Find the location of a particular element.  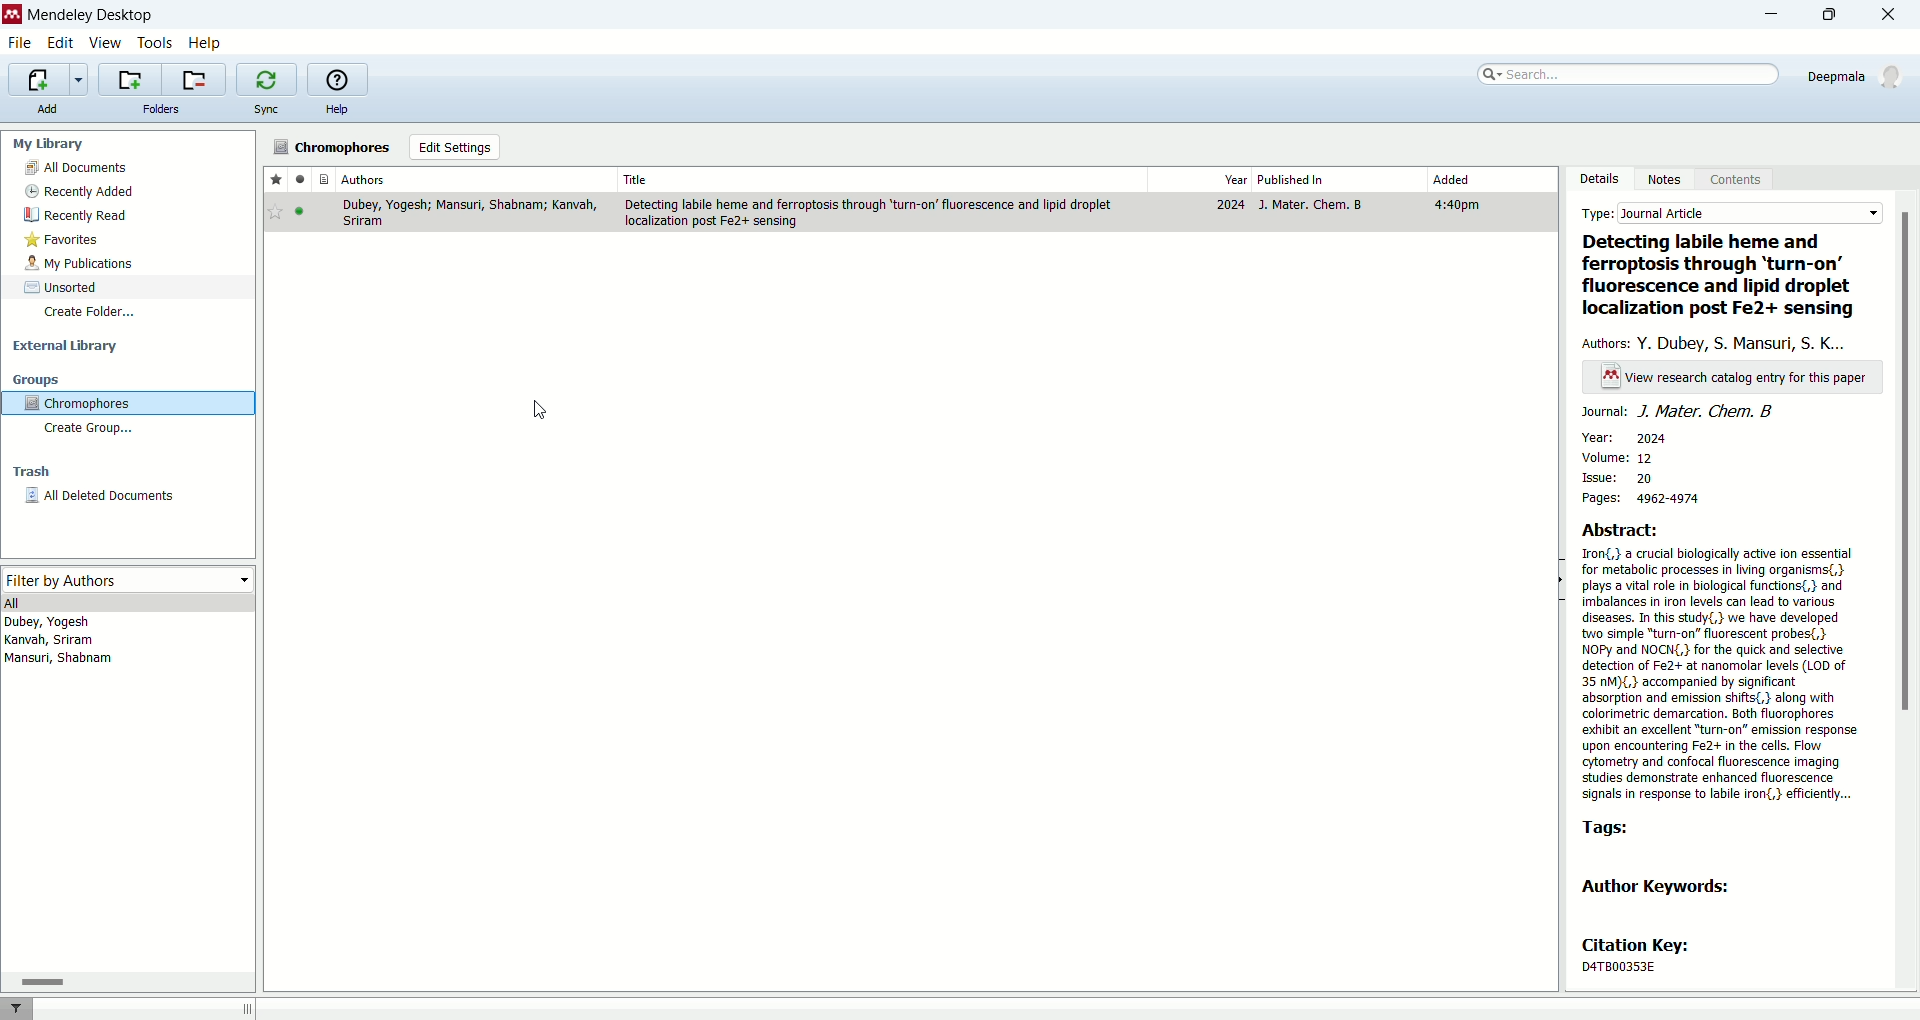

content is located at coordinates (1736, 182).